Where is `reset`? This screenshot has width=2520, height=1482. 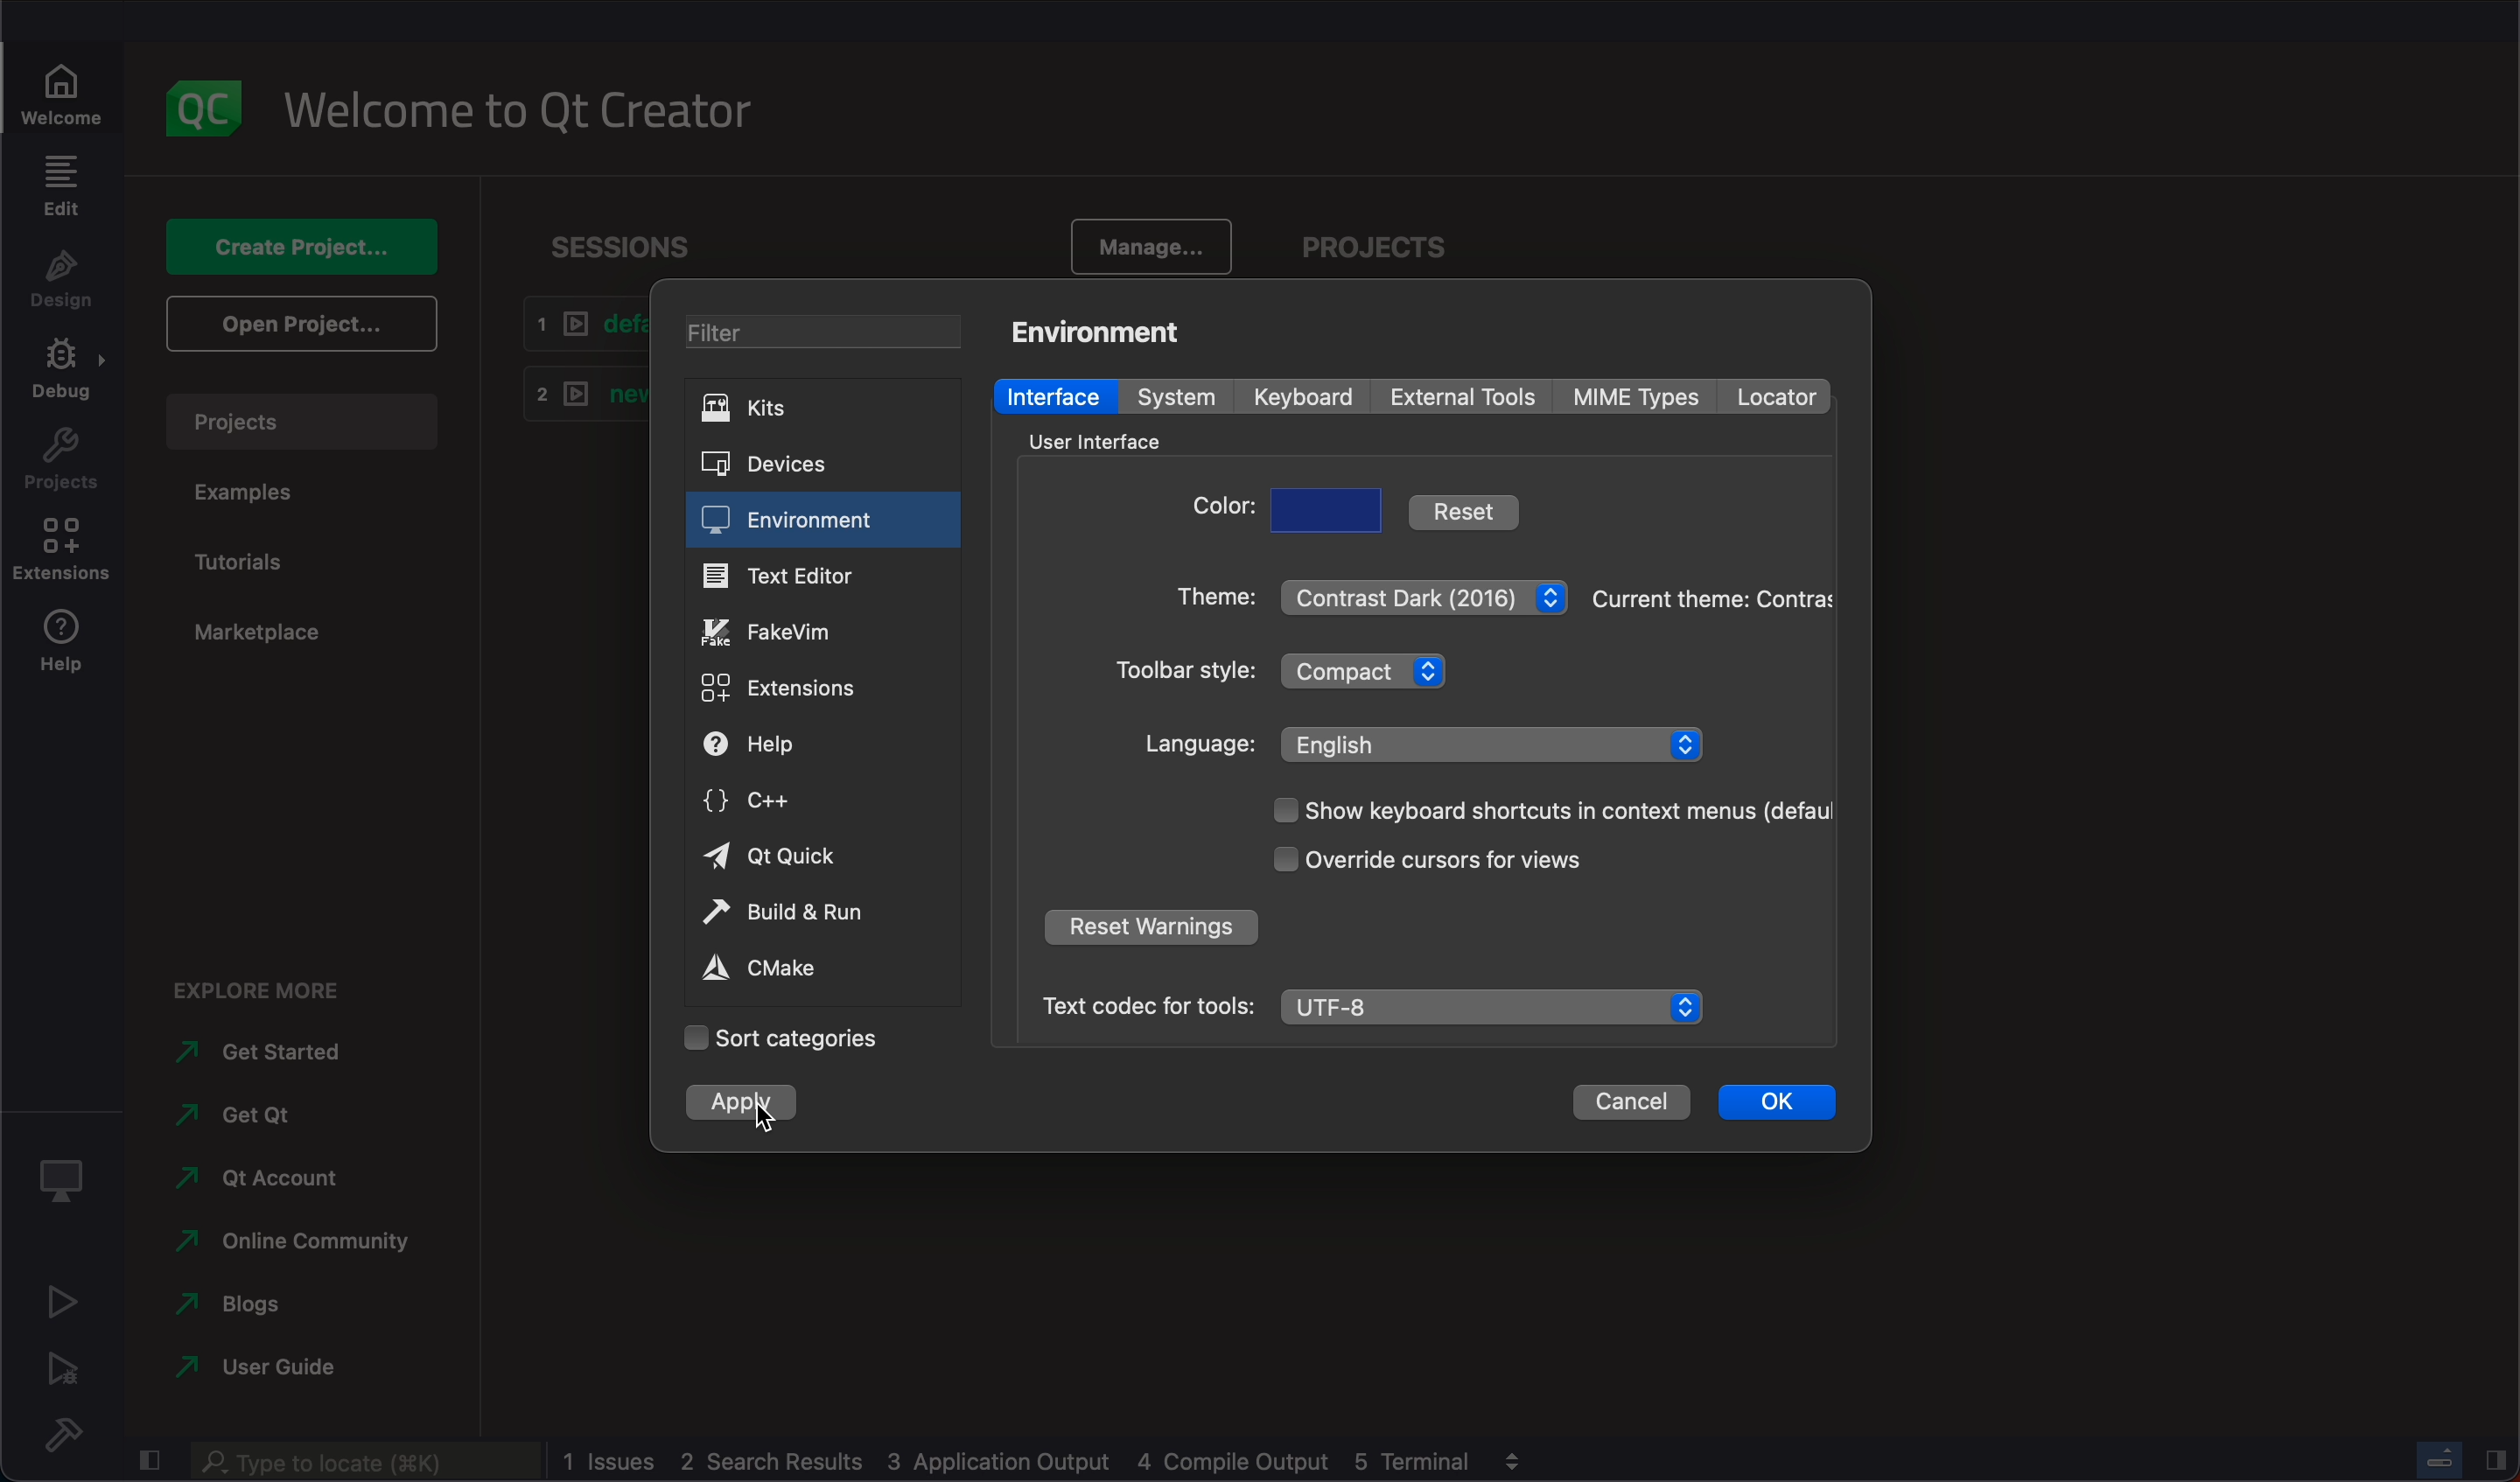 reset is located at coordinates (1468, 508).